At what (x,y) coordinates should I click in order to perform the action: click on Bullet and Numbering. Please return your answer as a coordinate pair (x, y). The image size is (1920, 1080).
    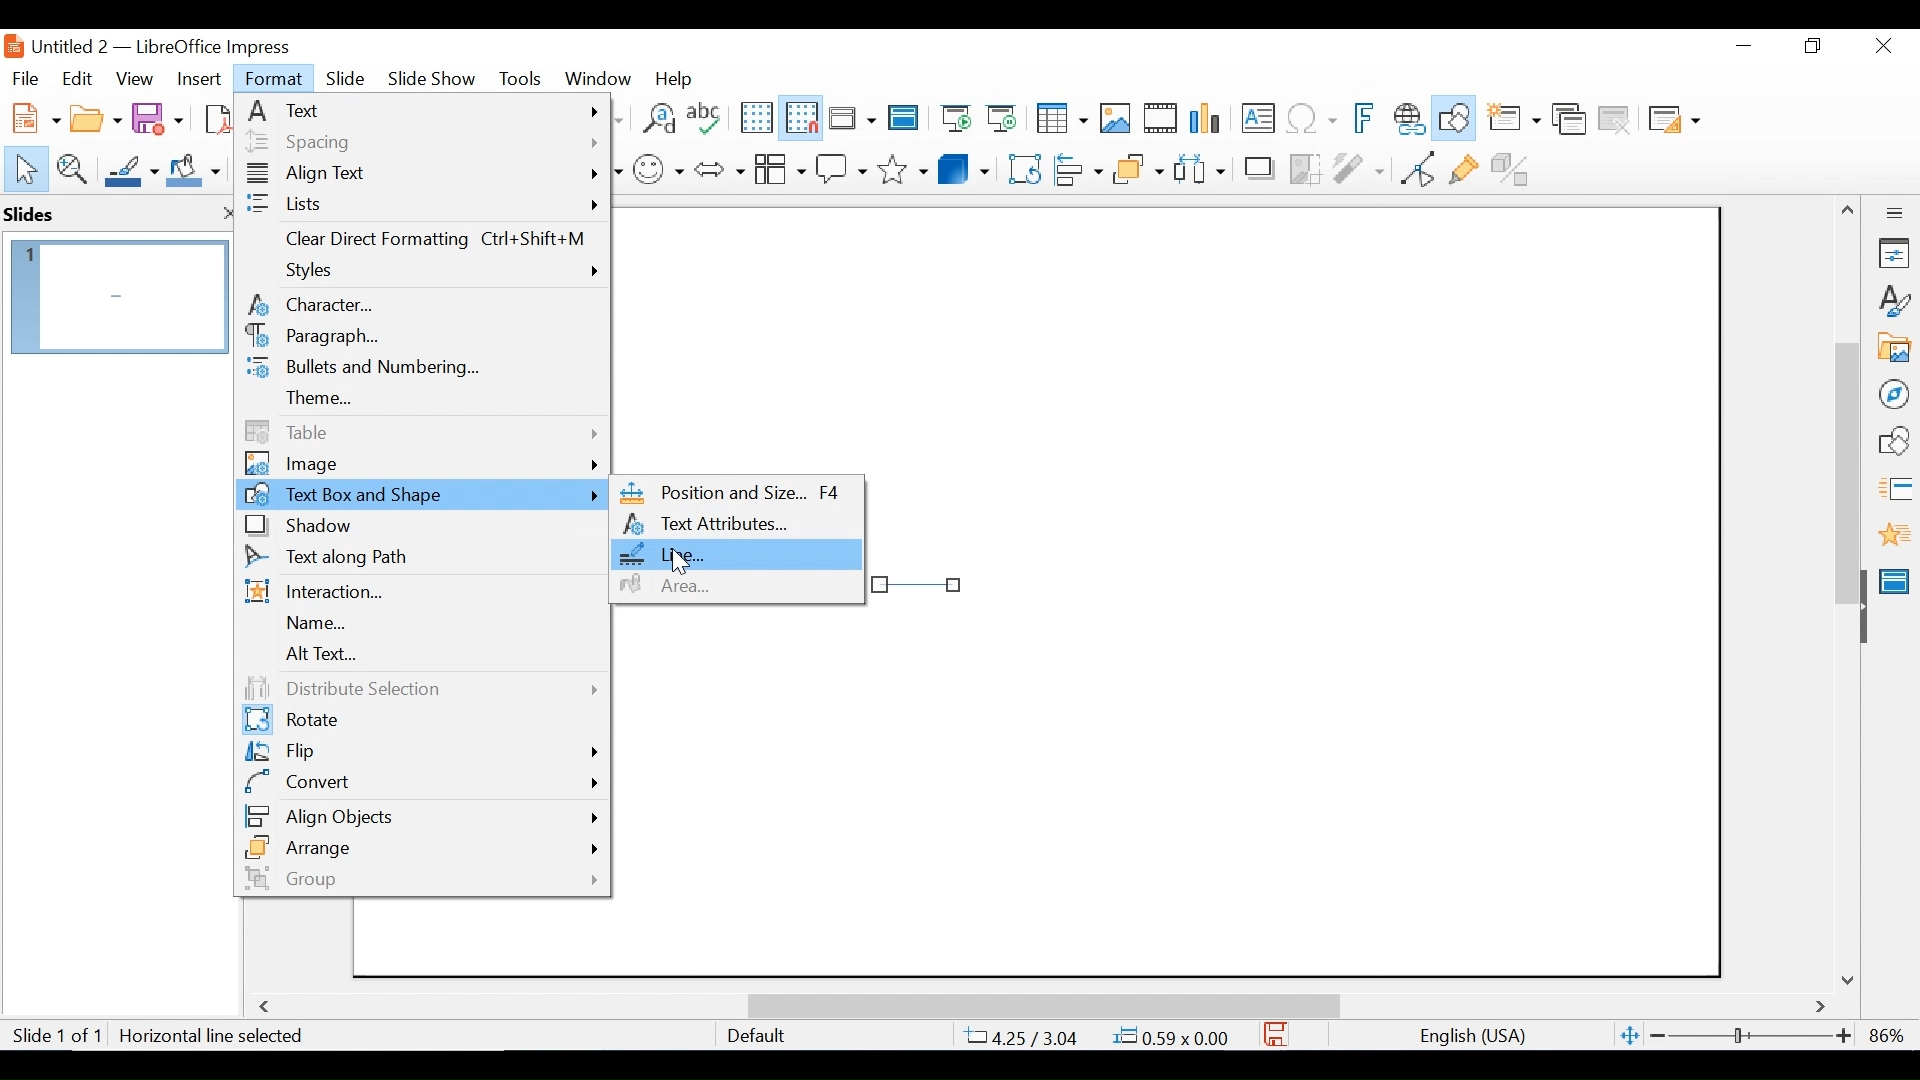
    Looking at the image, I should click on (419, 369).